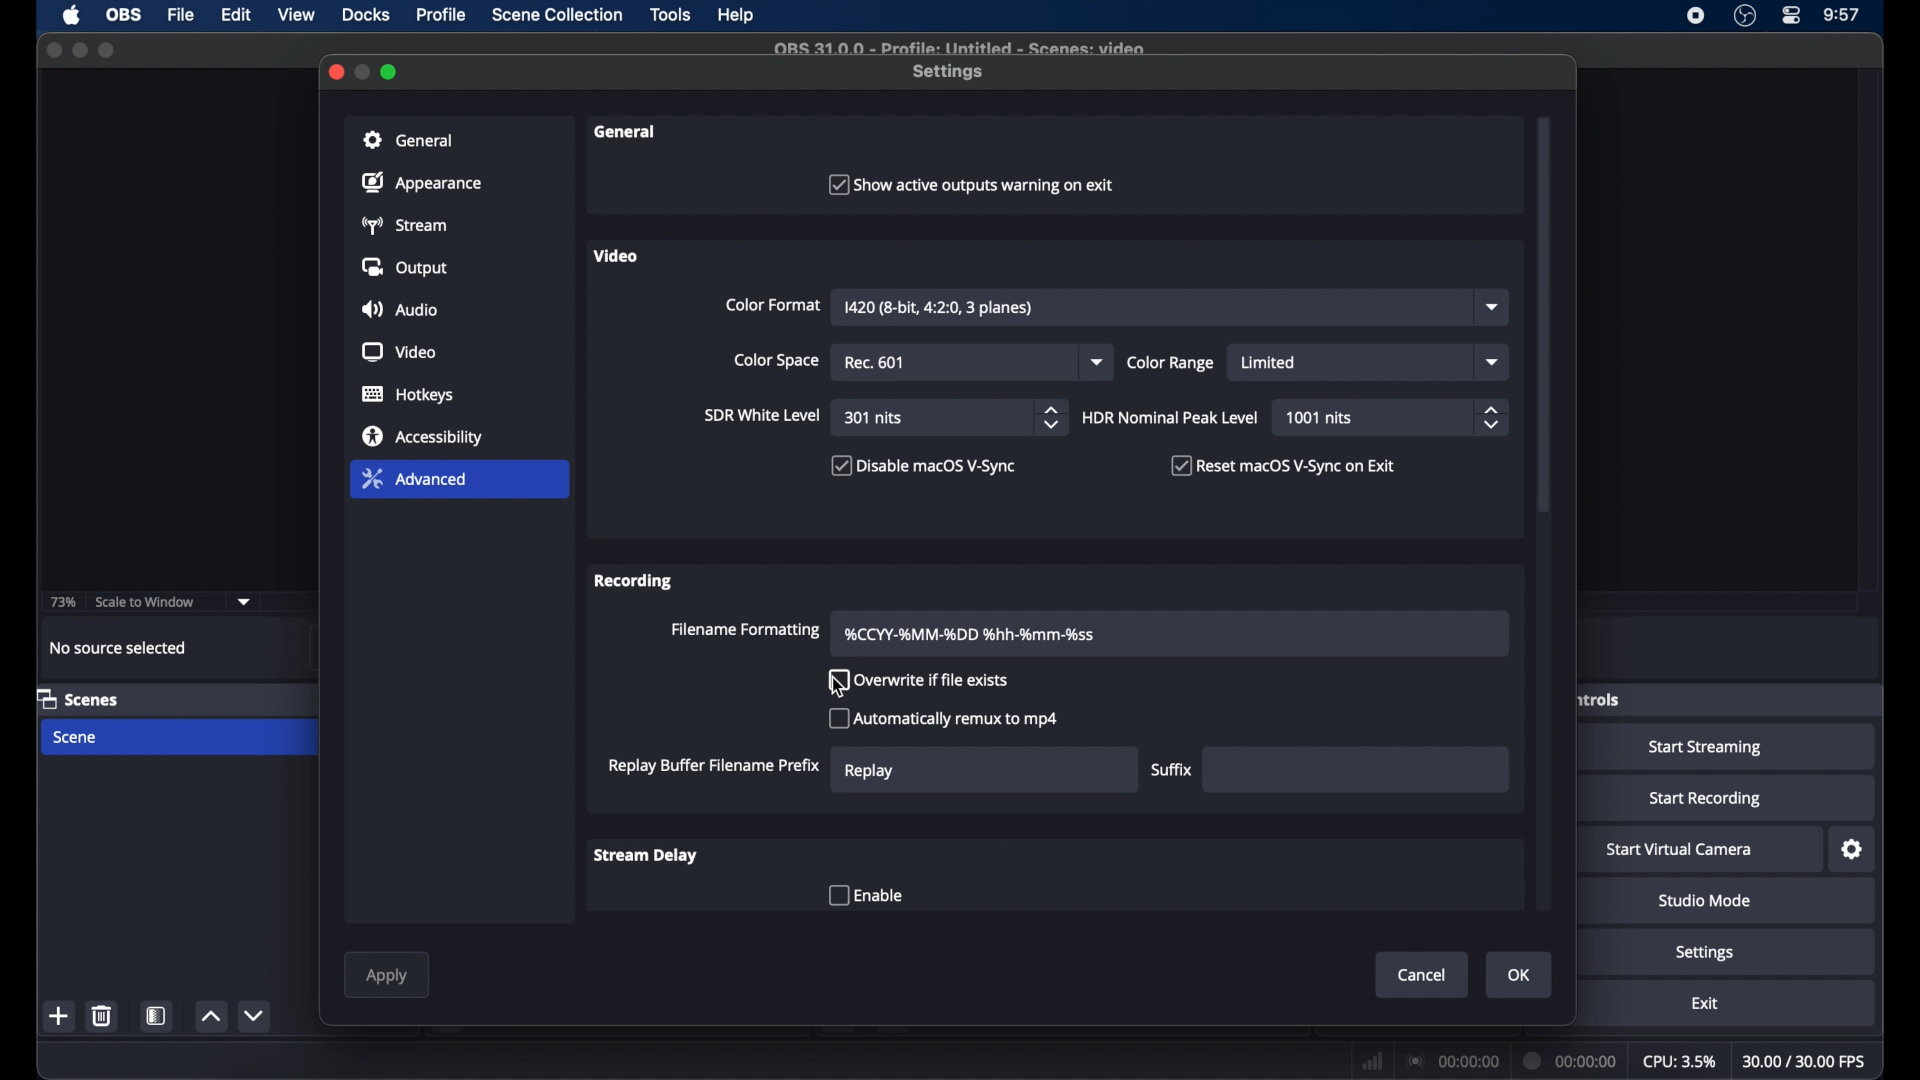 This screenshot has height=1080, width=1920. Describe the element at coordinates (391, 71) in the screenshot. I see `maximize` at that location.